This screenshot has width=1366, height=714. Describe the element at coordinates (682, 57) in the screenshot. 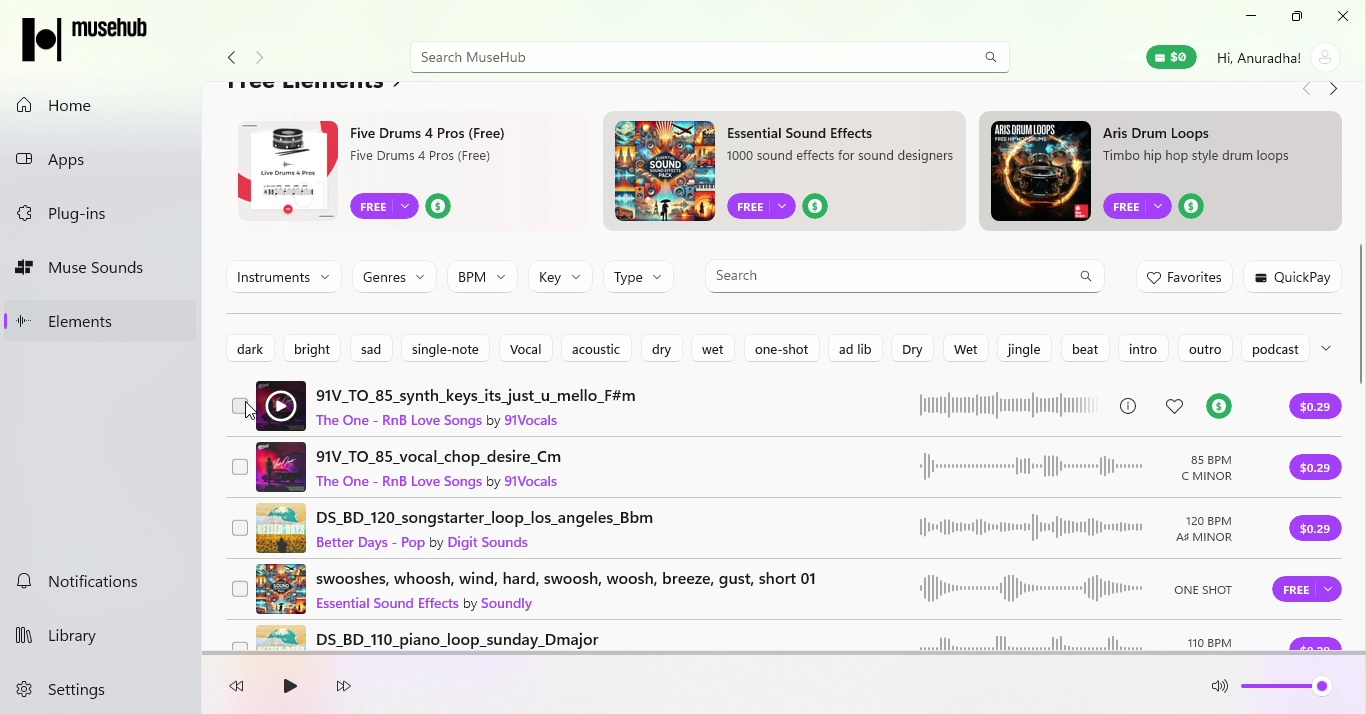

I see `Search bar` at that location.